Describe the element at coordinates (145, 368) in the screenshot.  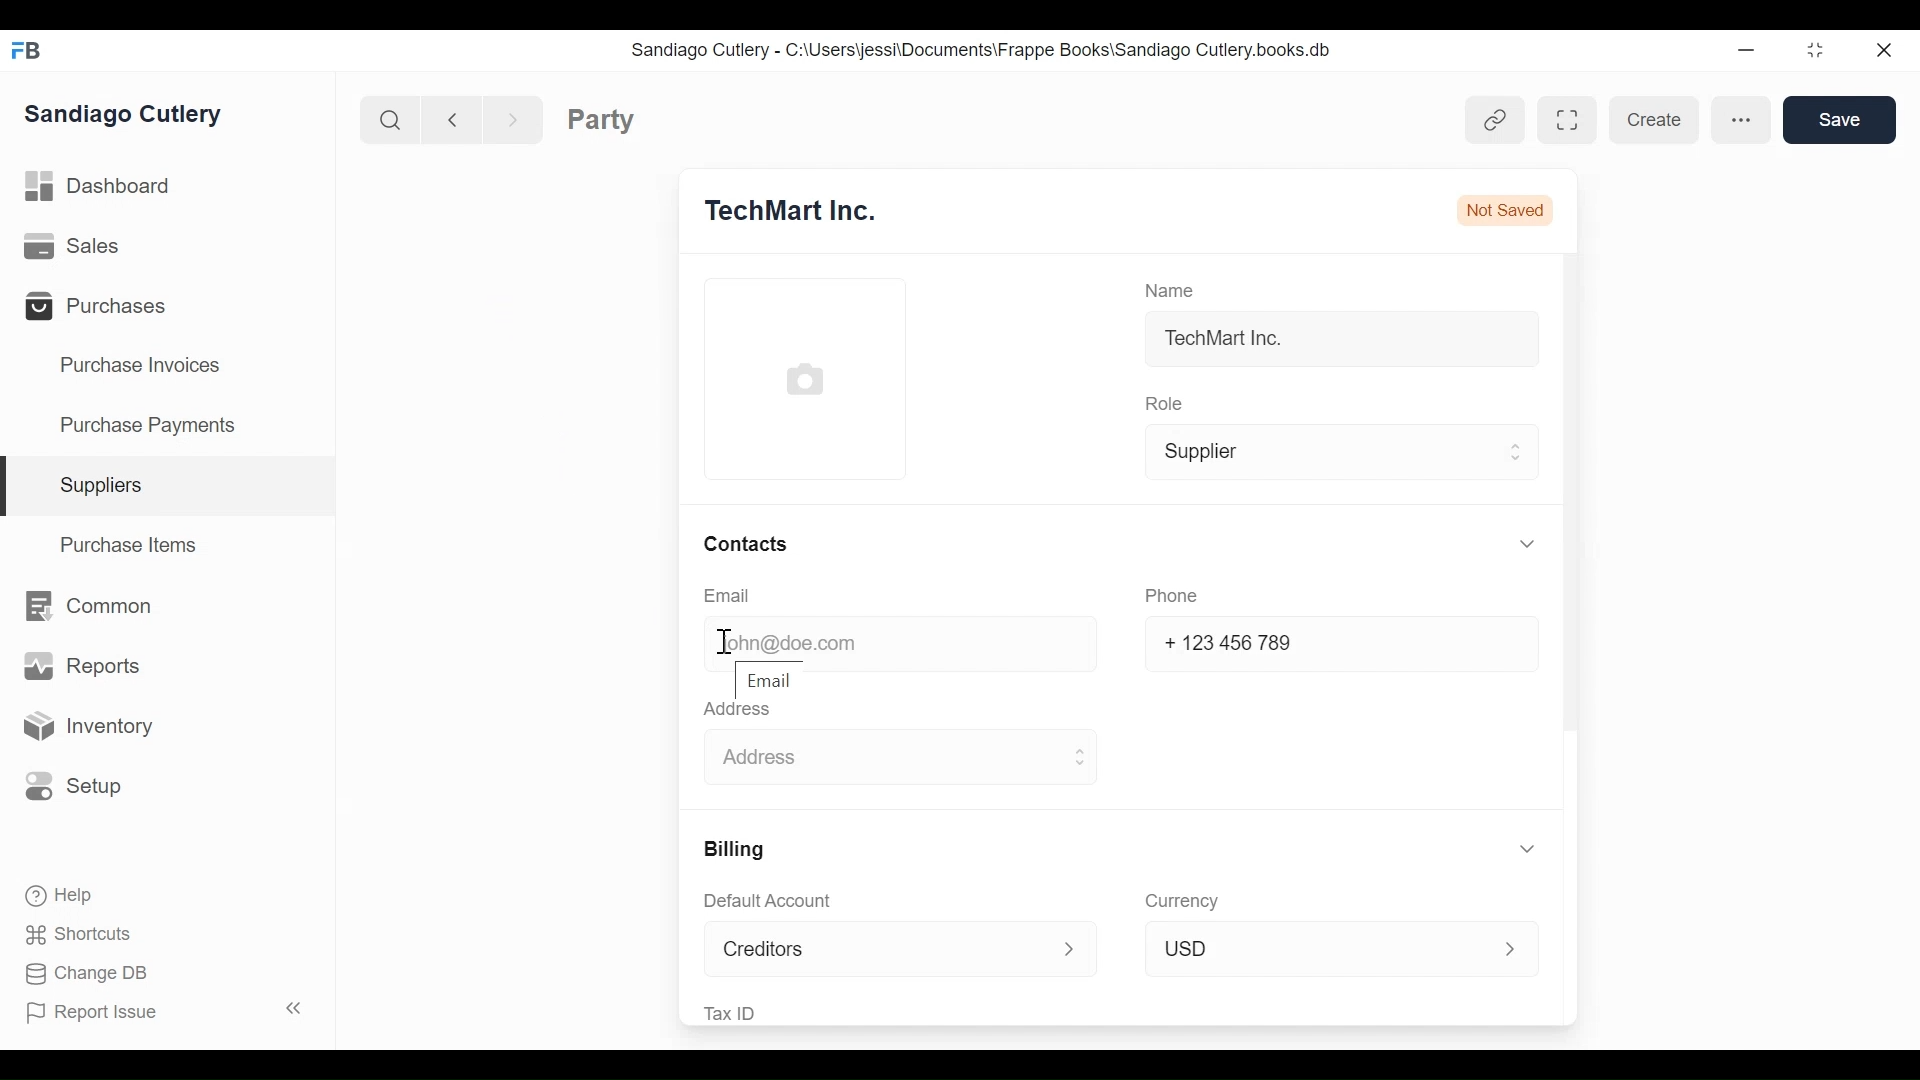
I see `Purchase Invoices` at that location.